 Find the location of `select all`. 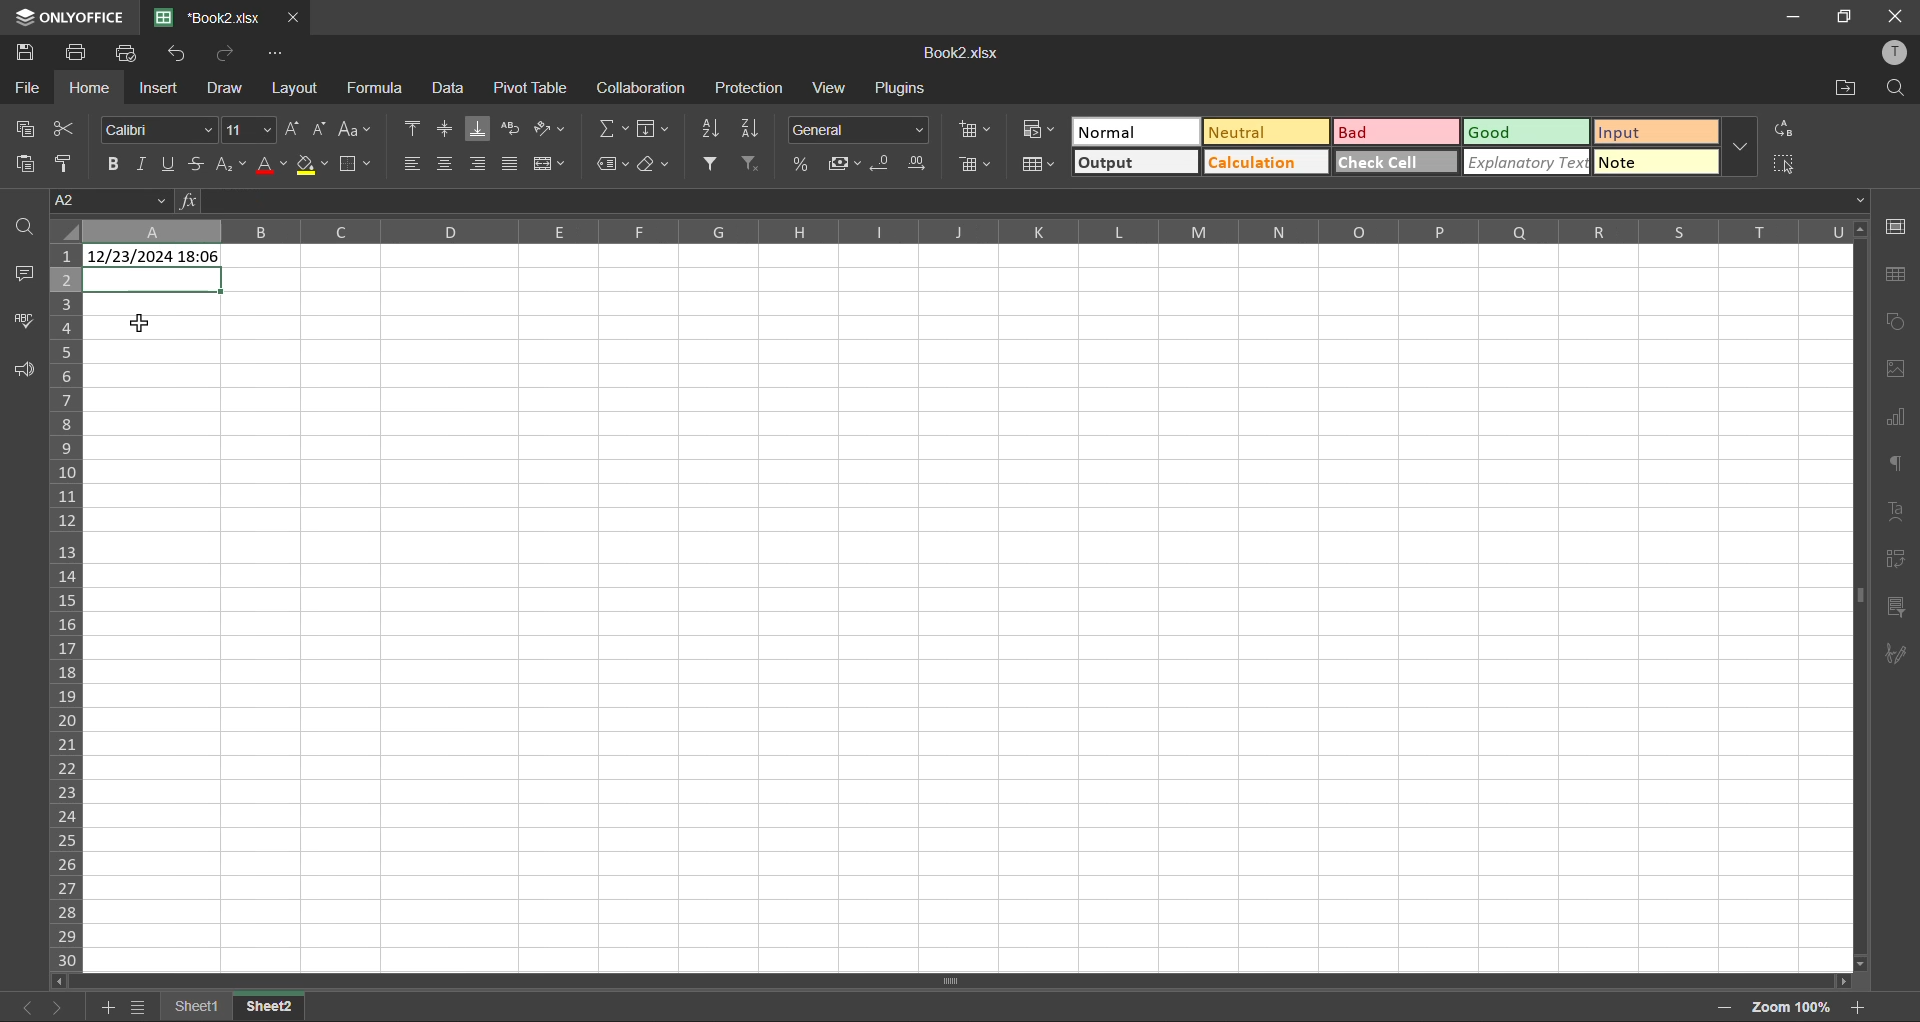

select all is located at coordinates (1785, 164).